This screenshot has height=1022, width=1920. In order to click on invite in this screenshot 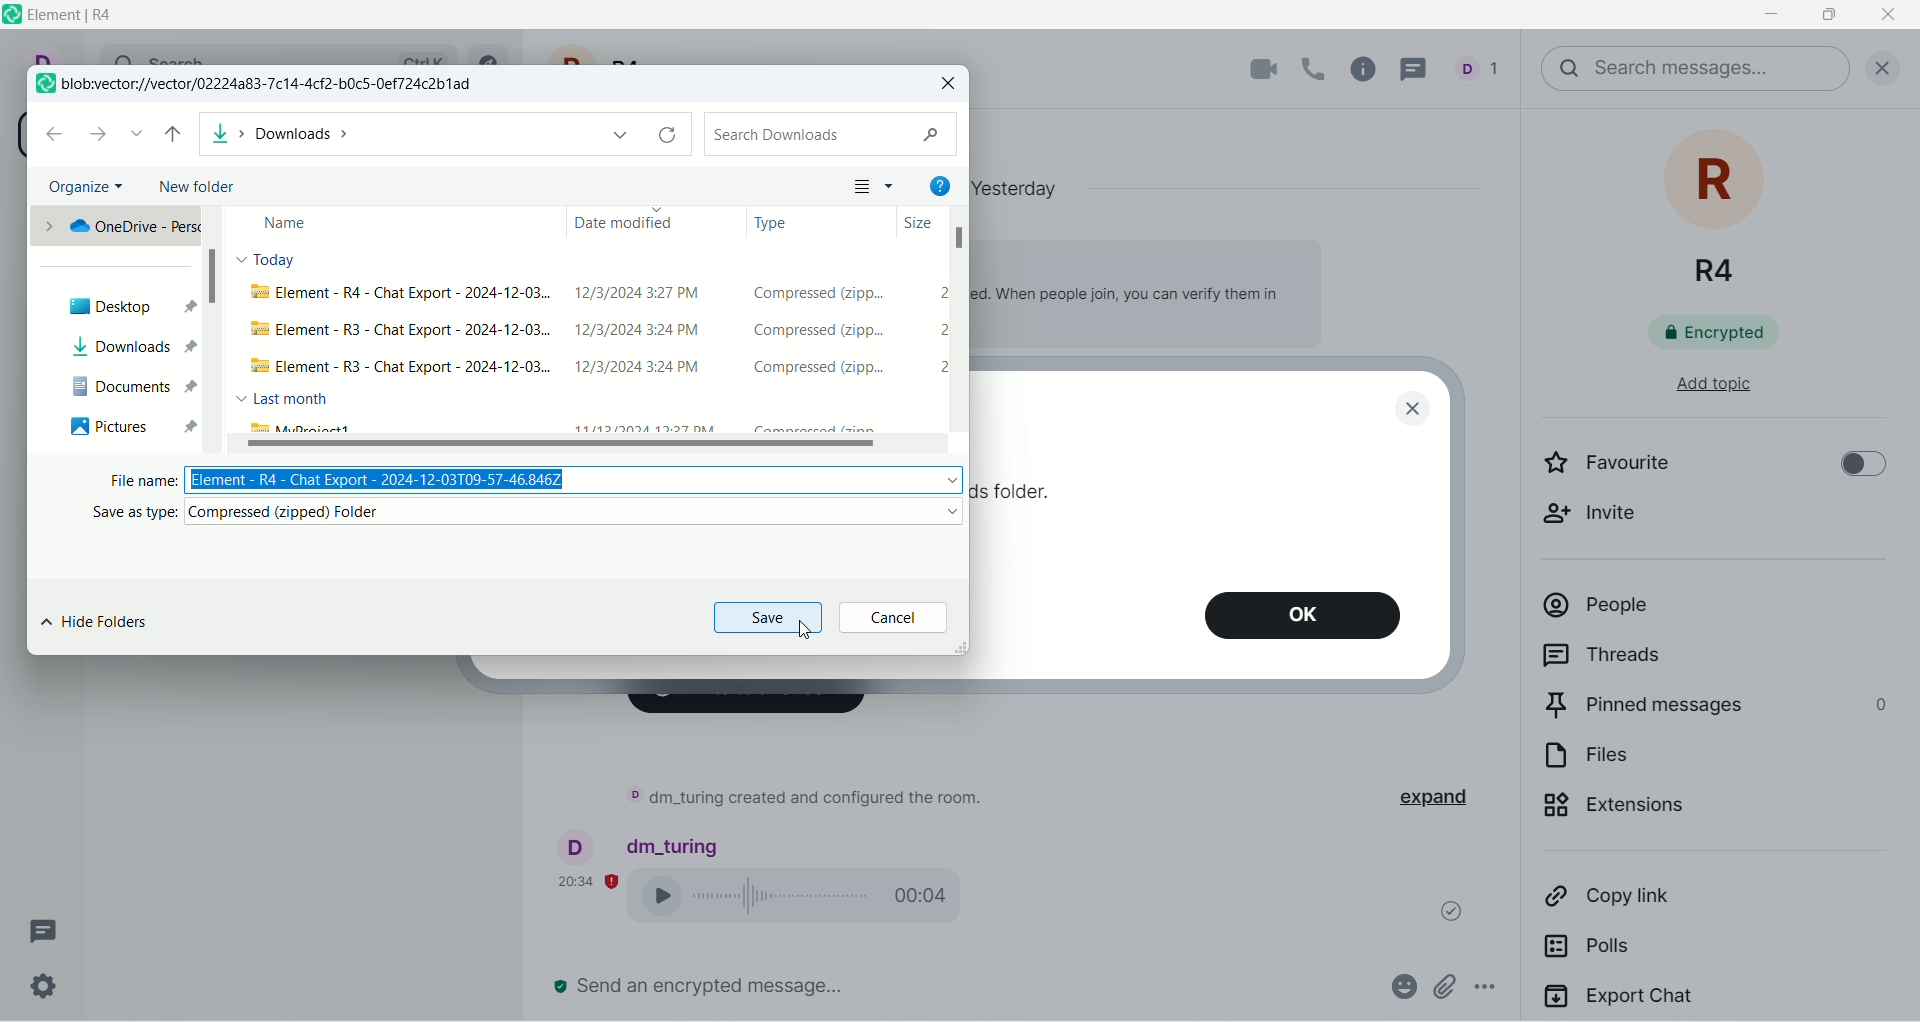, I will do `click(1606, 523)`.